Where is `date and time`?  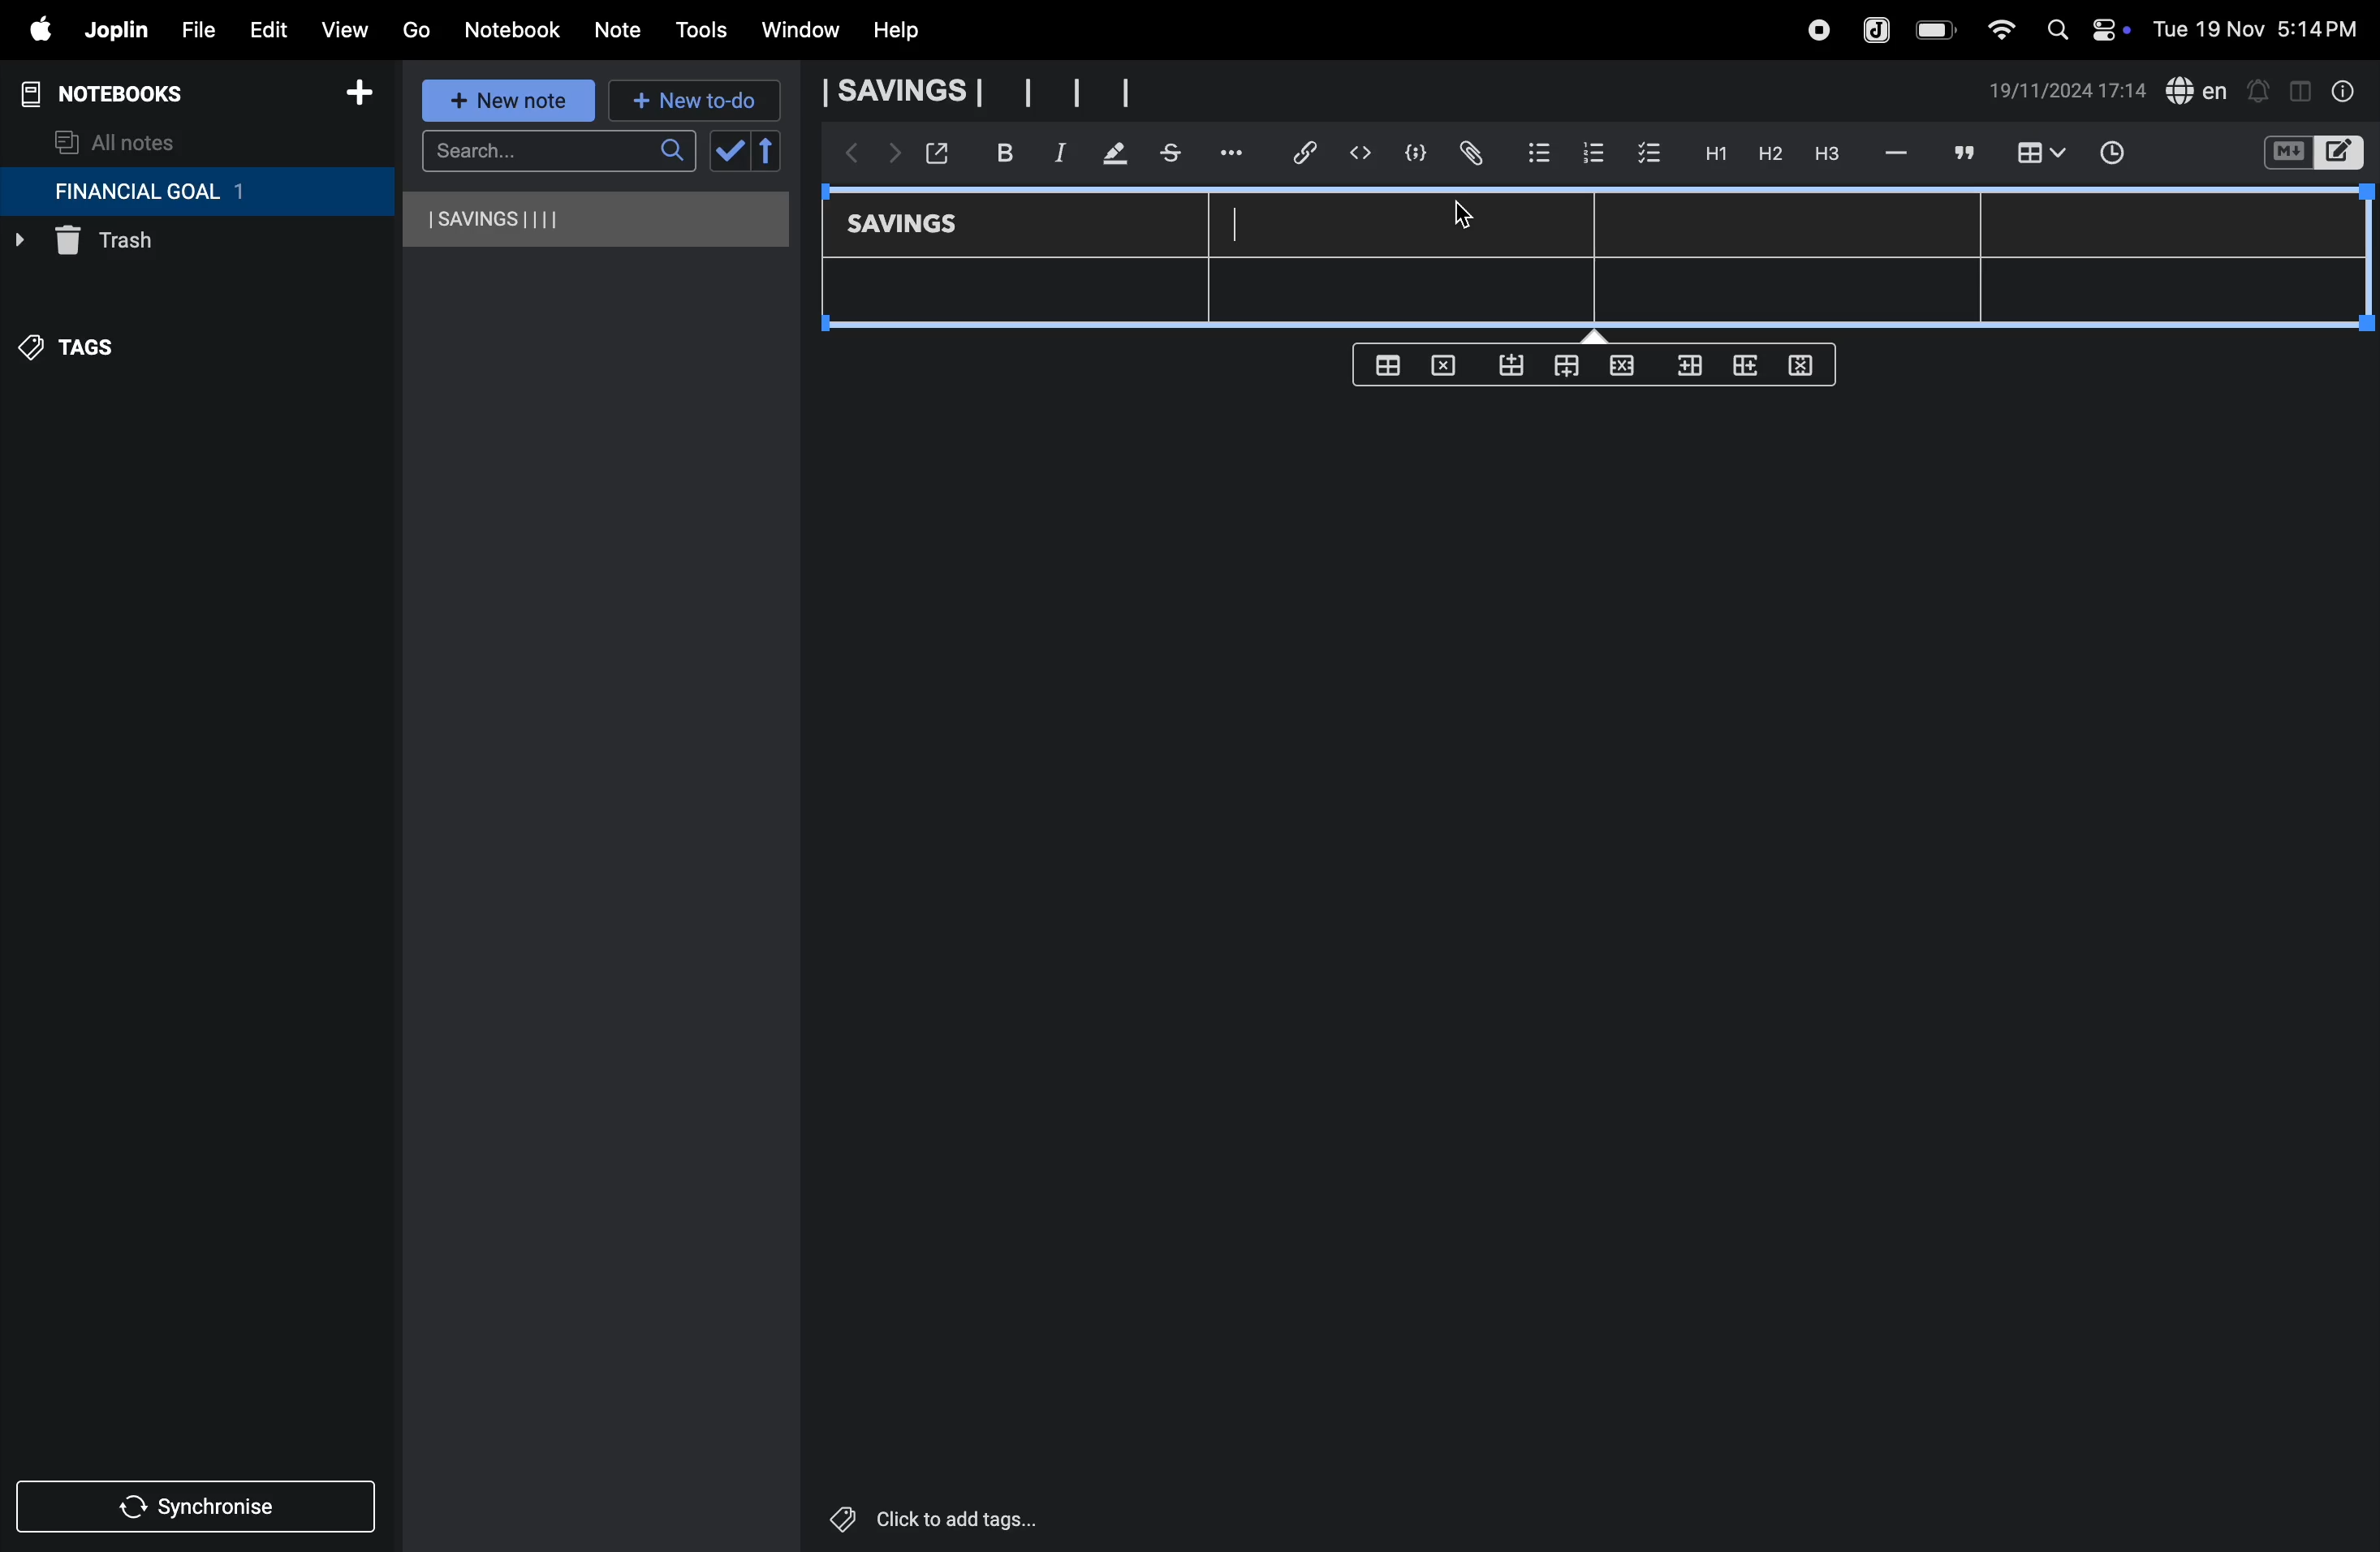
date and time is located at coordinates (2068, 91).